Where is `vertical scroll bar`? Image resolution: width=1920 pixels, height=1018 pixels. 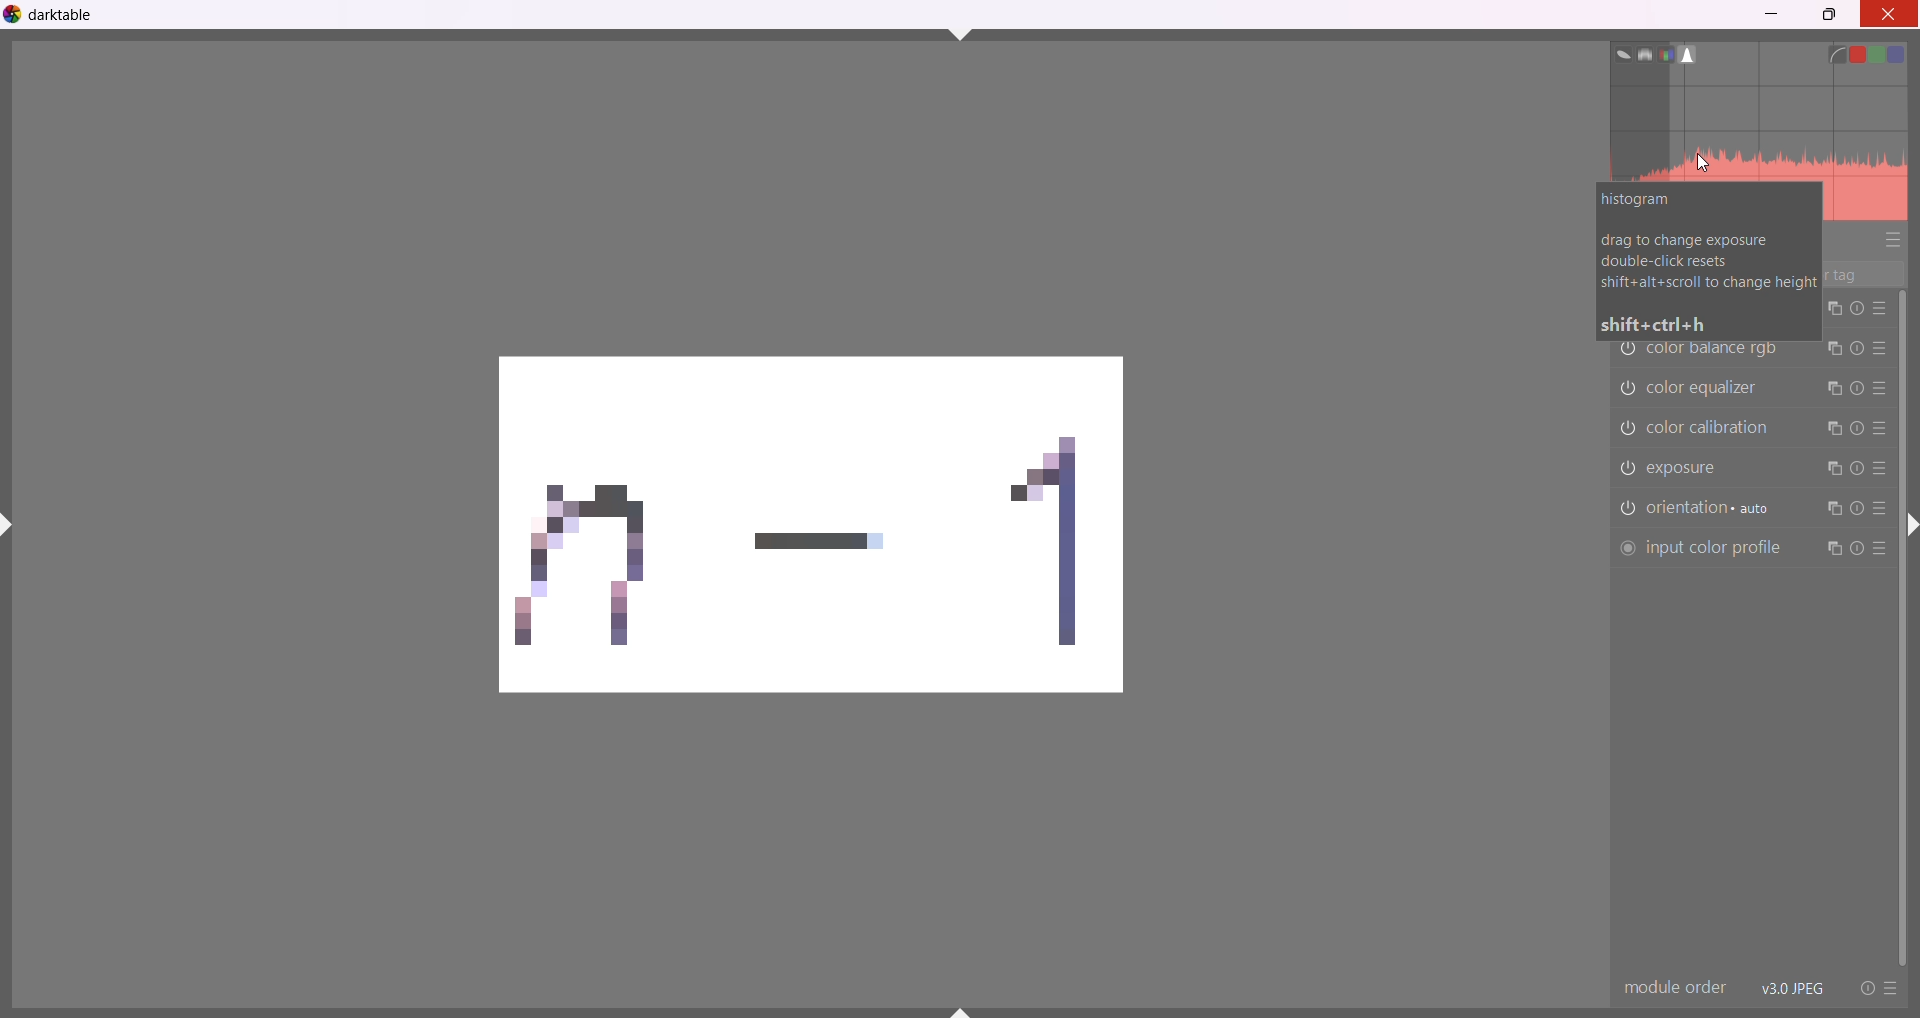
vertical scroll bar is located at coordinates (1903, 626).